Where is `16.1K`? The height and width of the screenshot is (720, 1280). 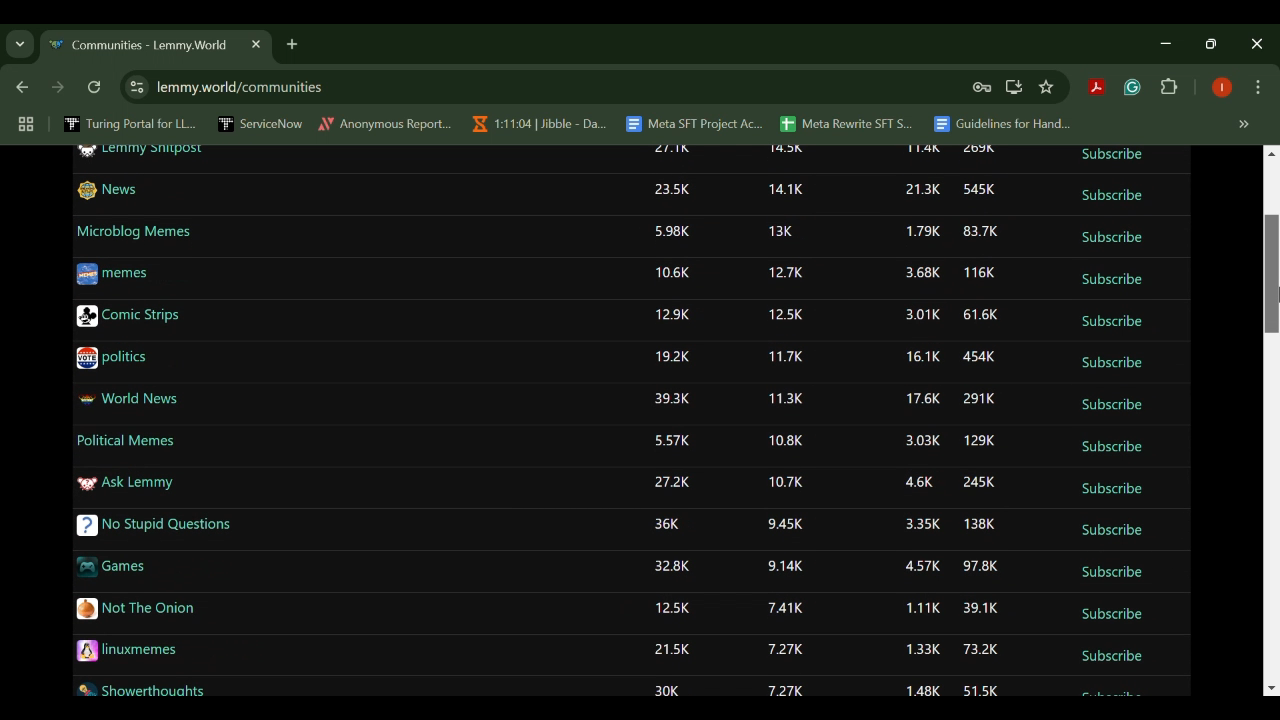 16.1K is located at coordinates (924, 359).